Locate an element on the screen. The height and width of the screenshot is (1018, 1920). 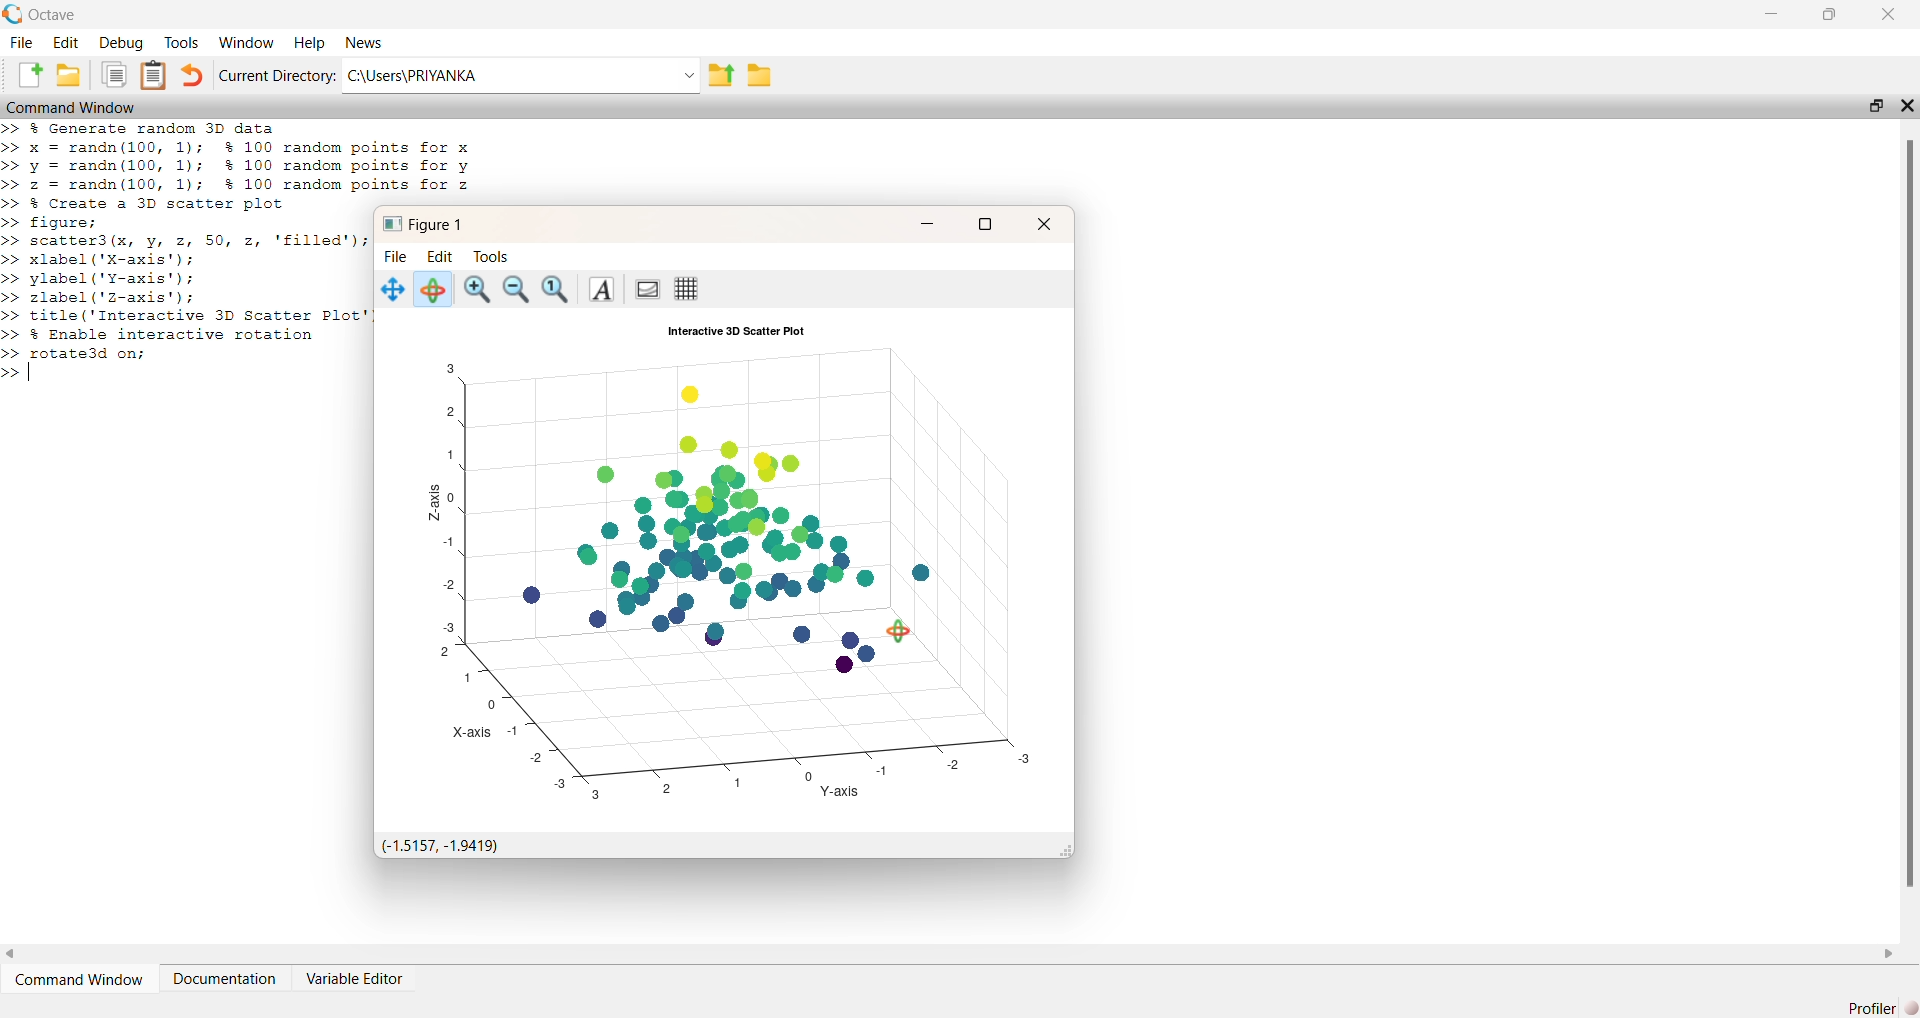
Tools is located at coordinates (181, 43).